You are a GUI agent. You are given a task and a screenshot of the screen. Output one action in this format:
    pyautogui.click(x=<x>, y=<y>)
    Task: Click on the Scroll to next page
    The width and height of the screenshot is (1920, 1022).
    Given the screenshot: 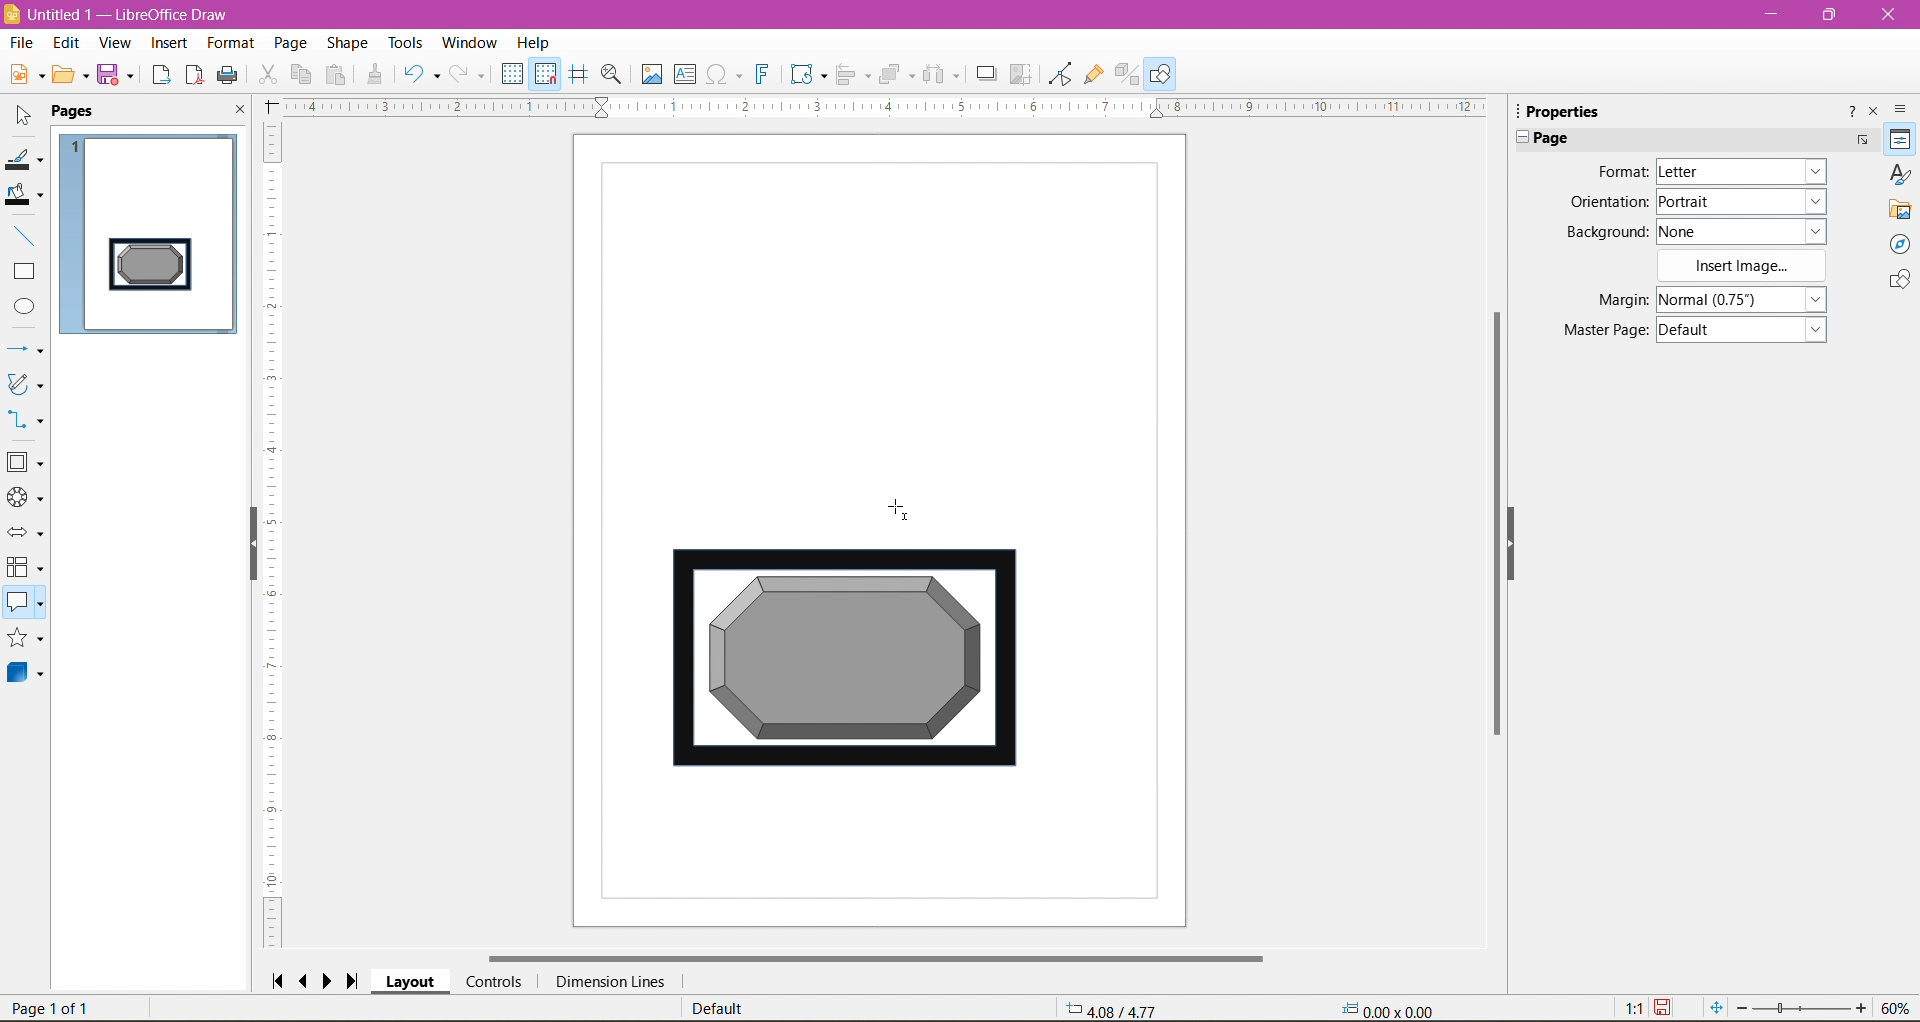 What is the action you would take?
    pyautogui.click(x=332, y=980)
    